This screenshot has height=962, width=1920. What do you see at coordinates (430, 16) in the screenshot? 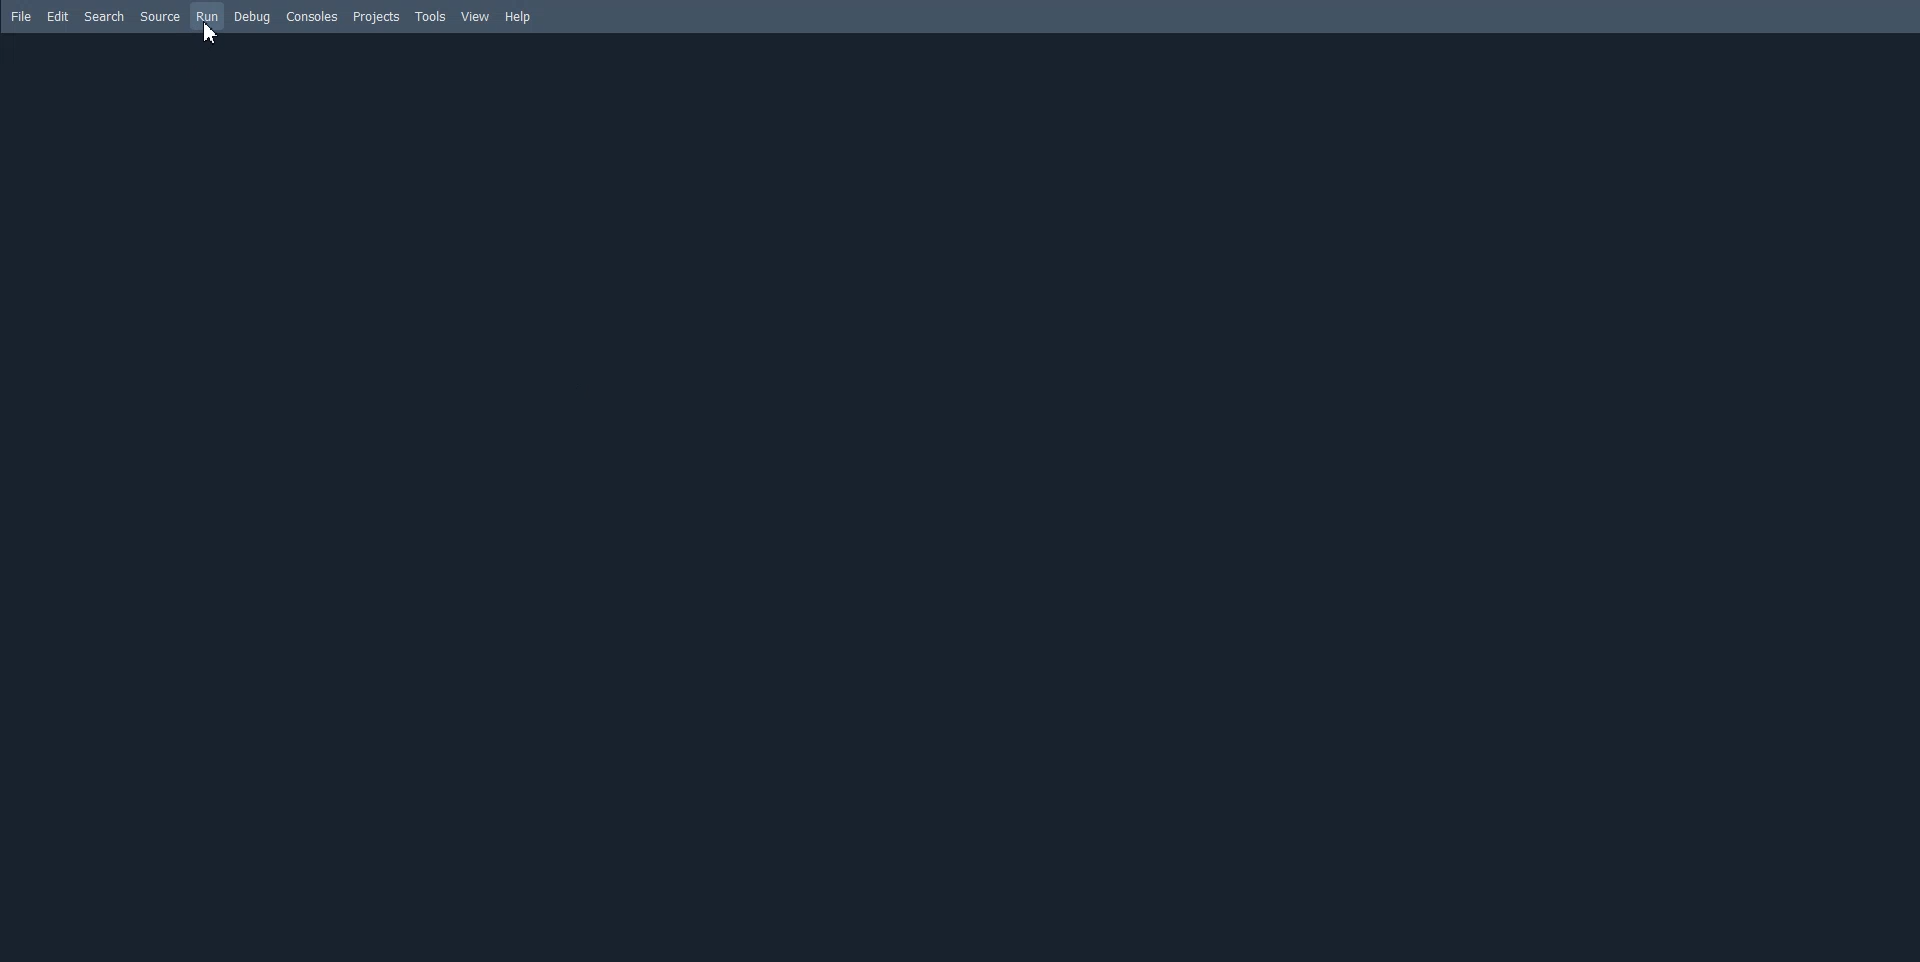
I see `Tools` at bounding box center [430, 16].